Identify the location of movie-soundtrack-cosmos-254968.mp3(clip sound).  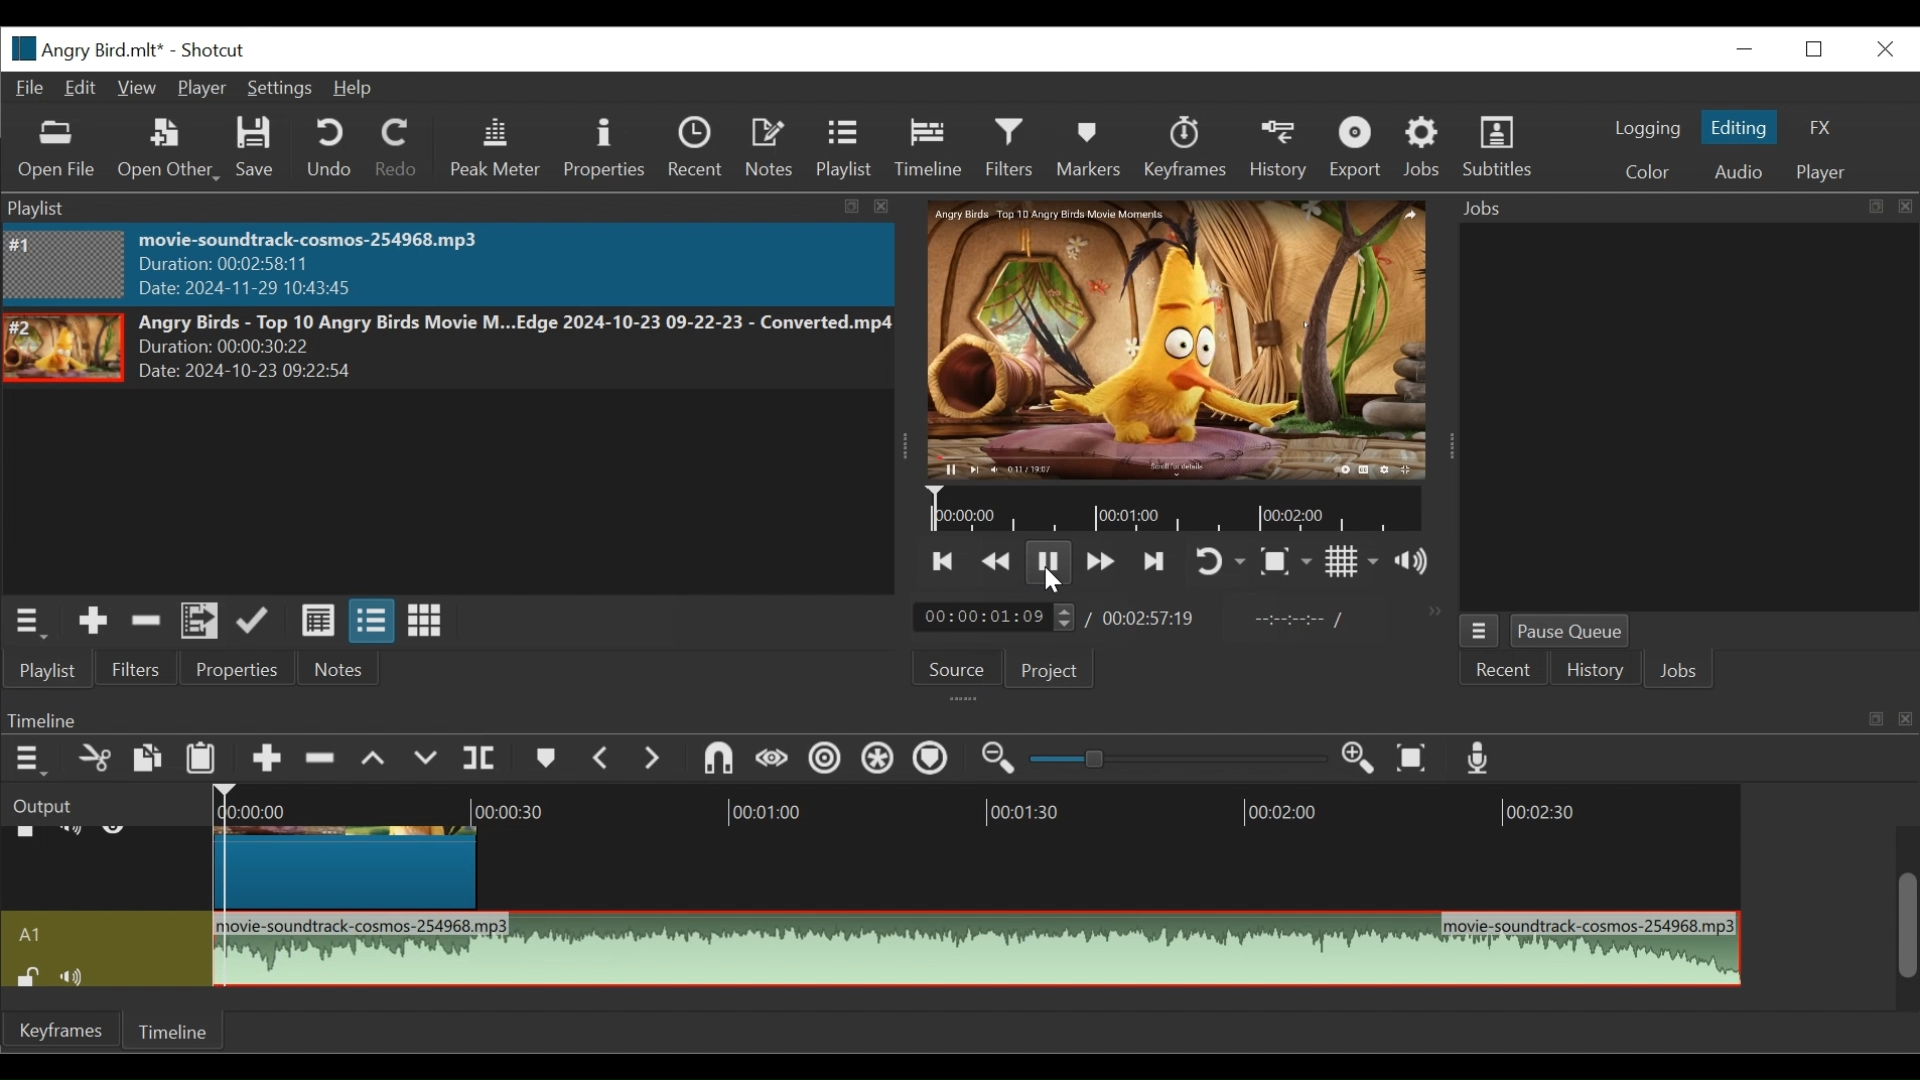
(978, 948).